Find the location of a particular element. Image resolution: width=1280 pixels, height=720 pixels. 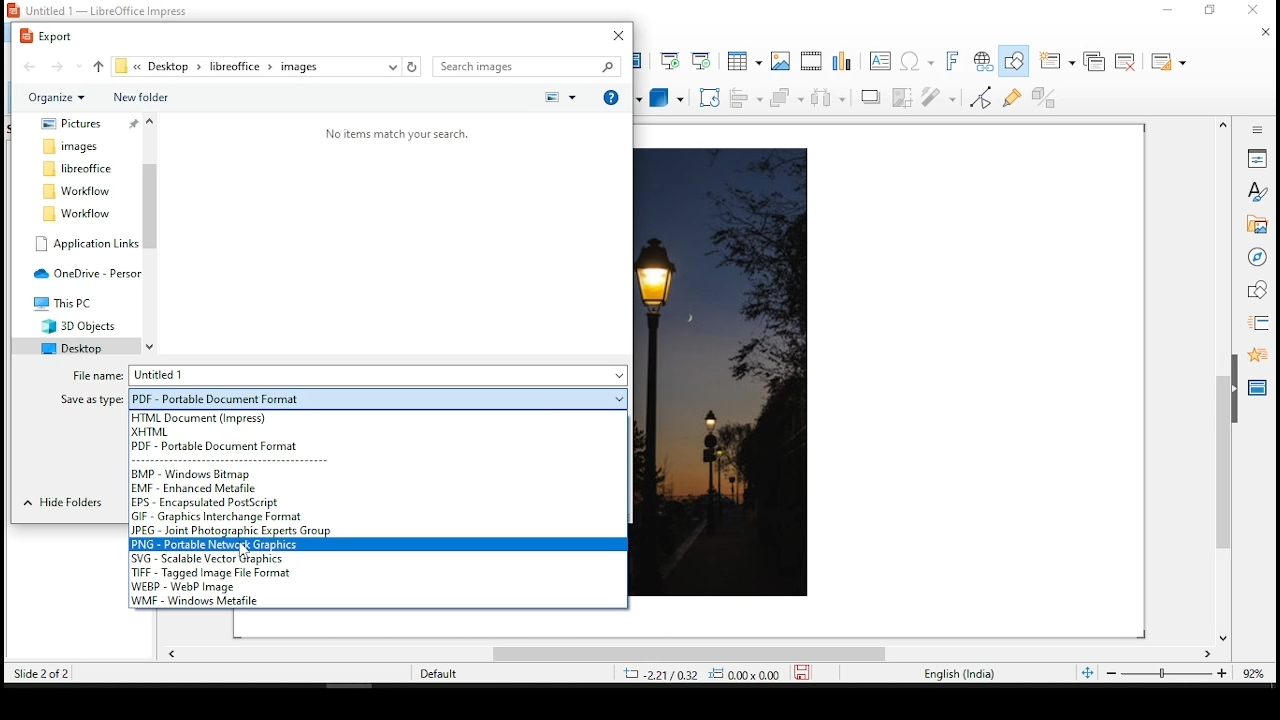

selection is located at coordinates (194, 460).